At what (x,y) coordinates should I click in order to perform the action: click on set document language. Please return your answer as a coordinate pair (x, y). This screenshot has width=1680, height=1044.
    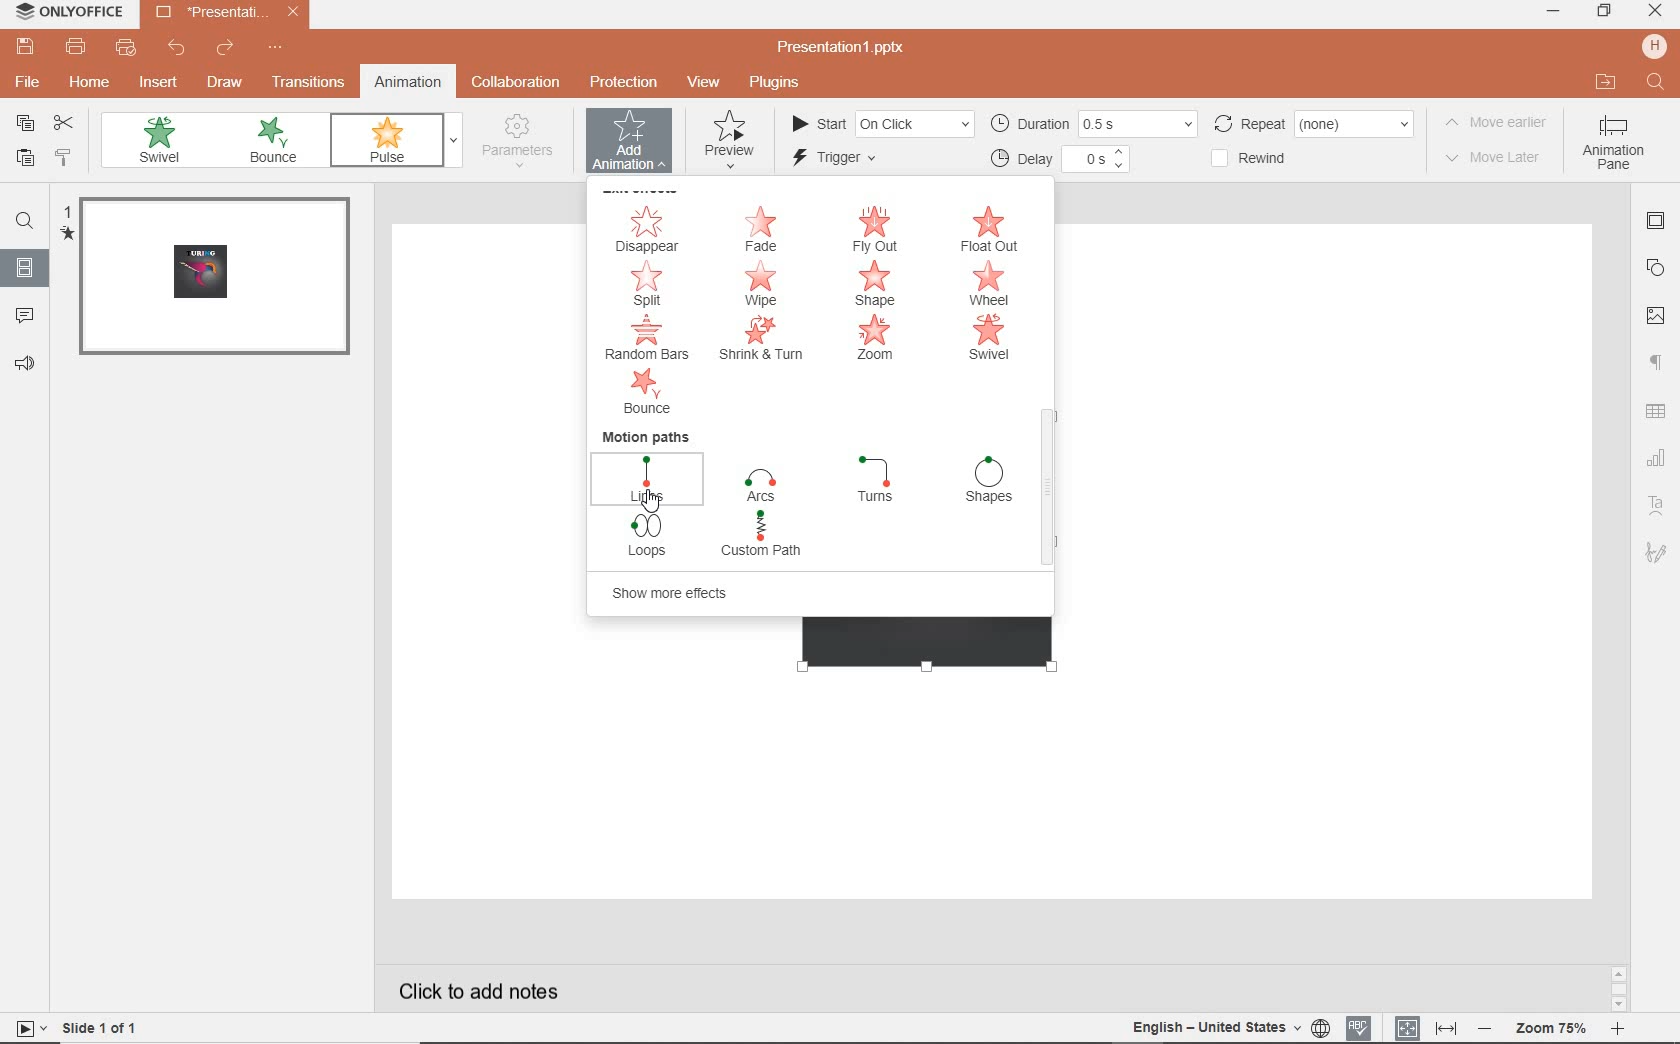
    Looking at the image, I should click on (1322, 1027).